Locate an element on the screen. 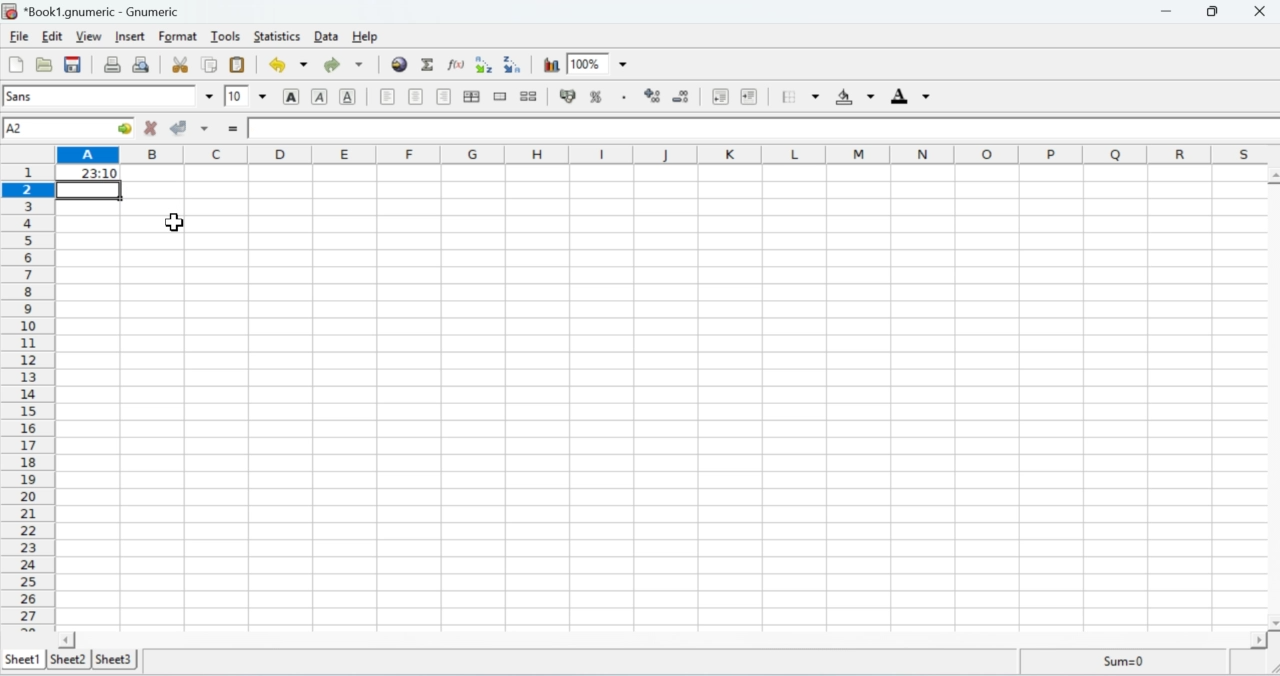  Font name sans is located at coordinates (107, 97).